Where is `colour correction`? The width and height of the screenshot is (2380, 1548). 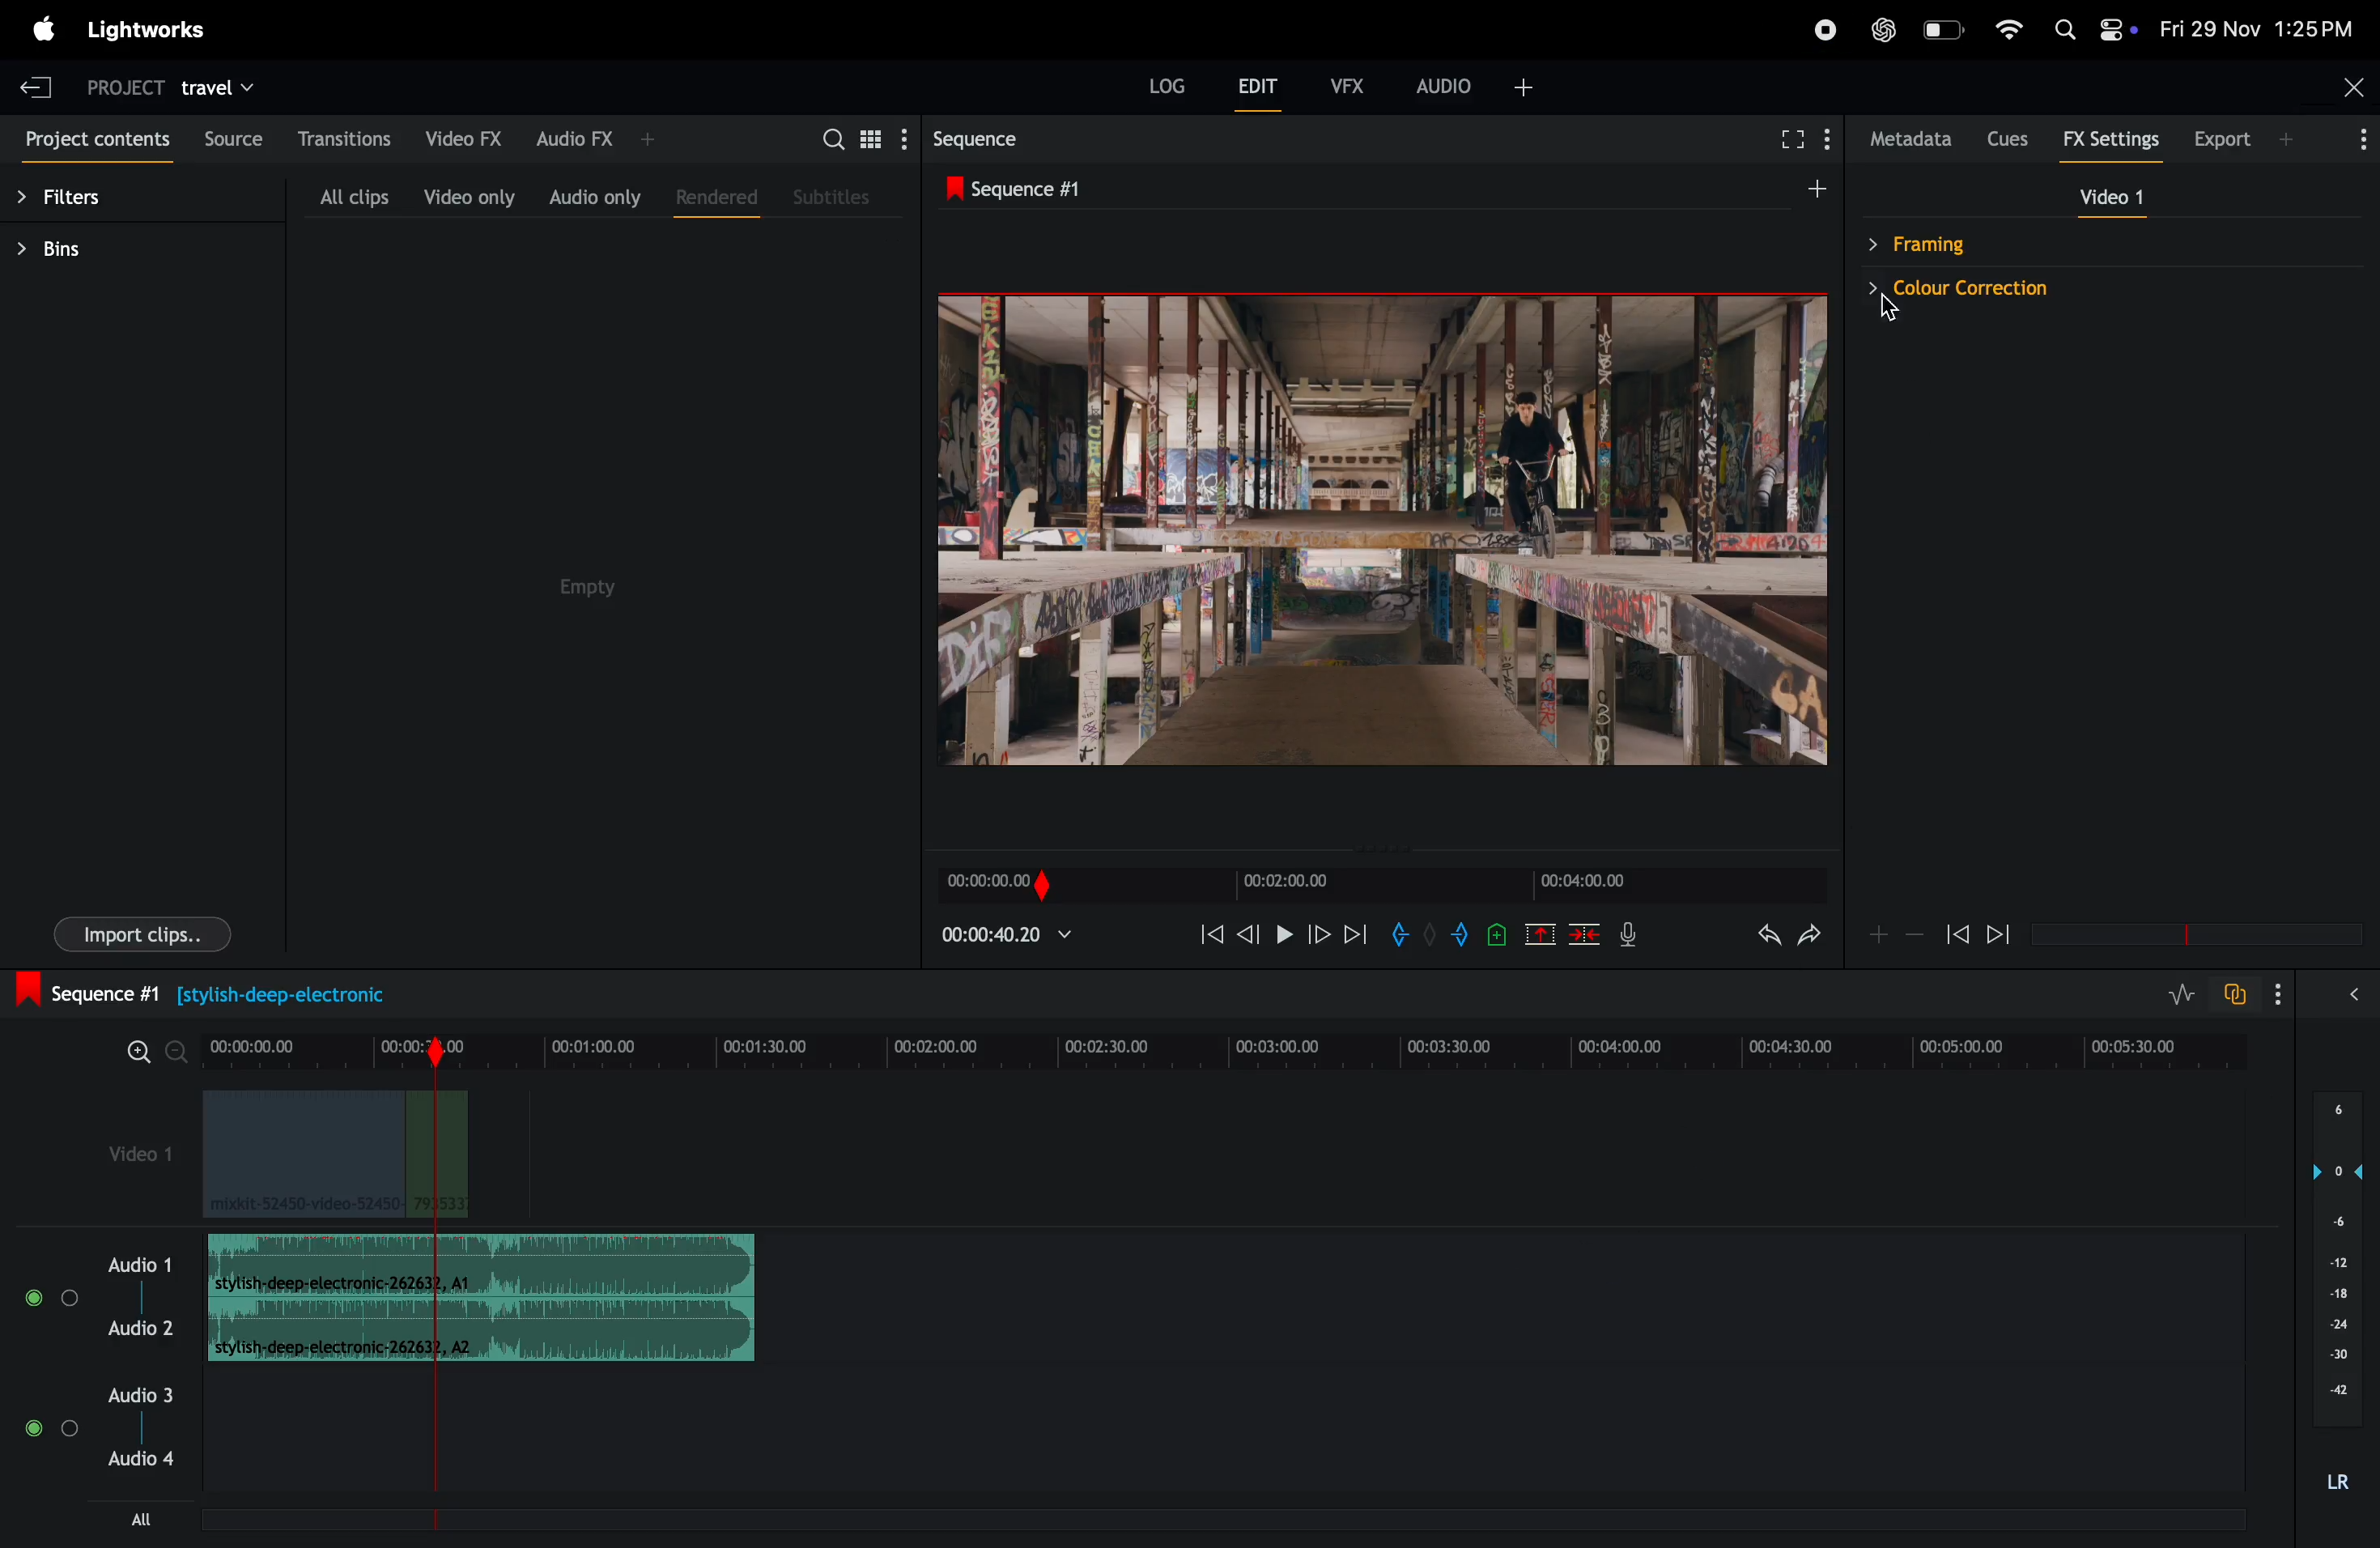
colour correction is located at coordinates (2092, 291).